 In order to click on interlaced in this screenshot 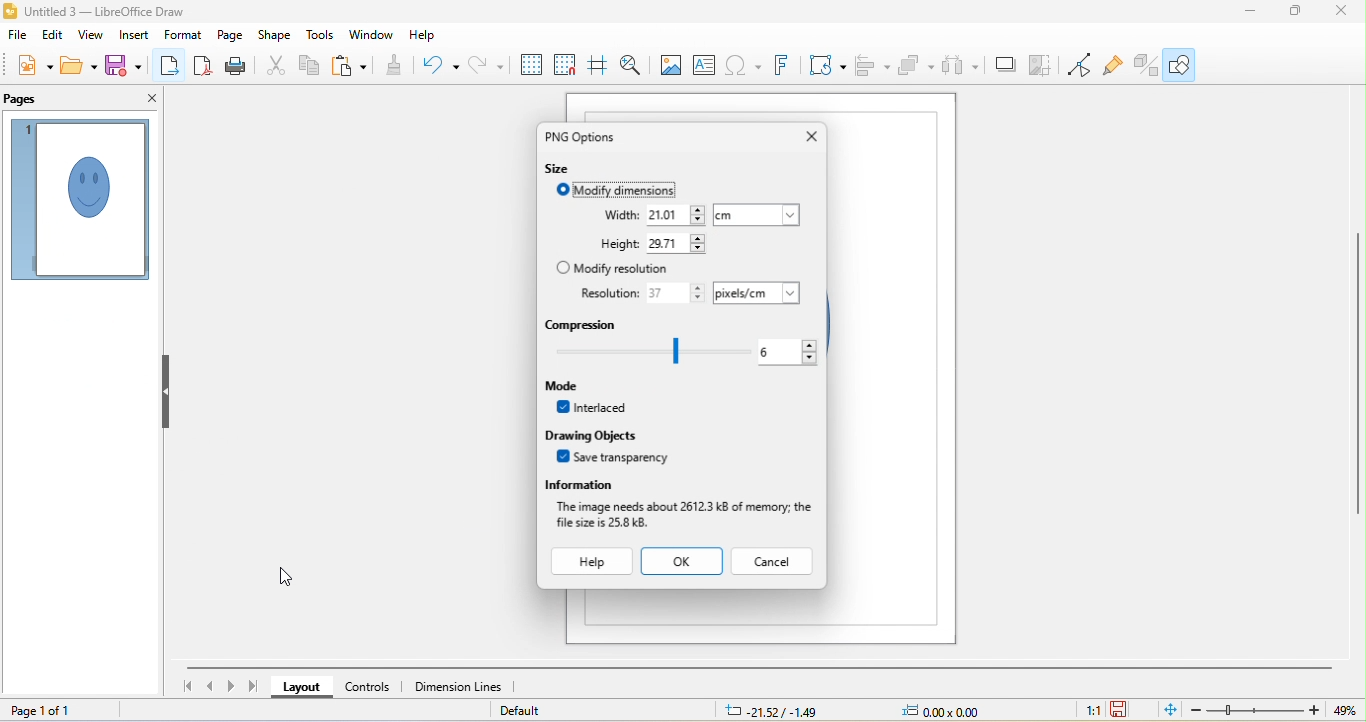, I will do `click(595, 407)`.